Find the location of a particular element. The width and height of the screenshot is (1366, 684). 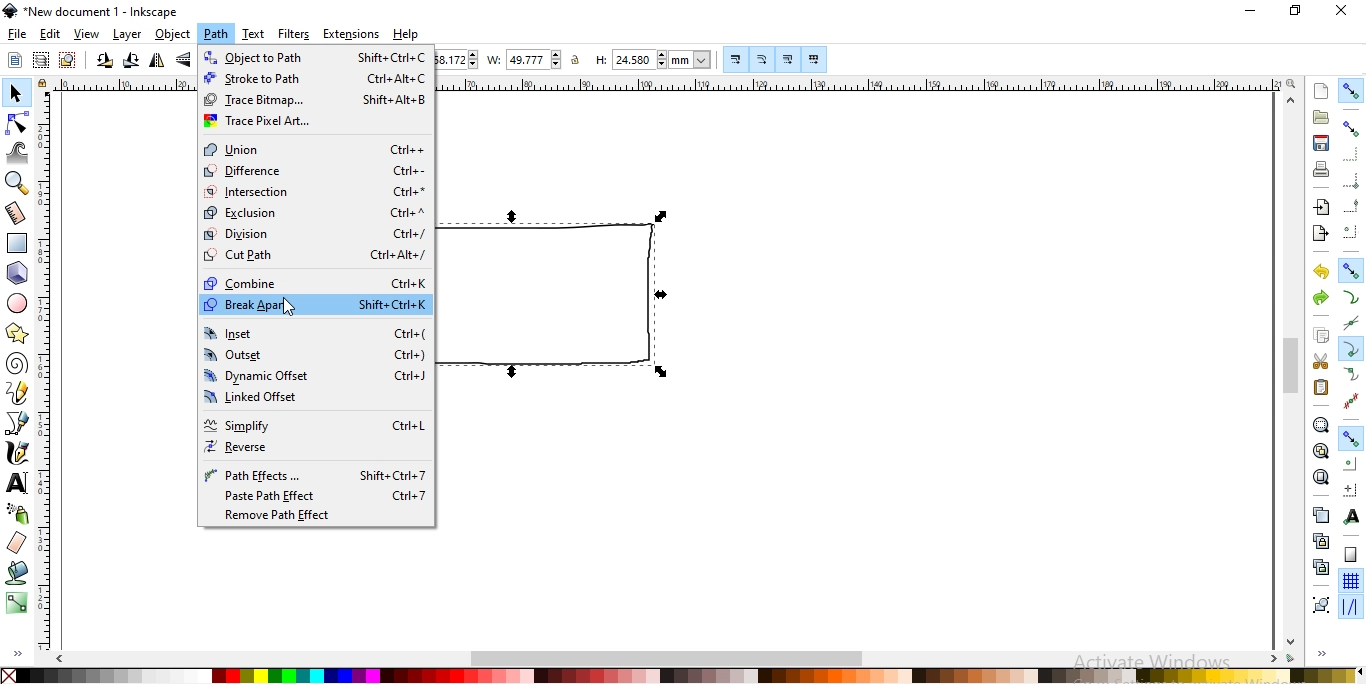

snap centers of objects is located at coordinates (1351, 464).